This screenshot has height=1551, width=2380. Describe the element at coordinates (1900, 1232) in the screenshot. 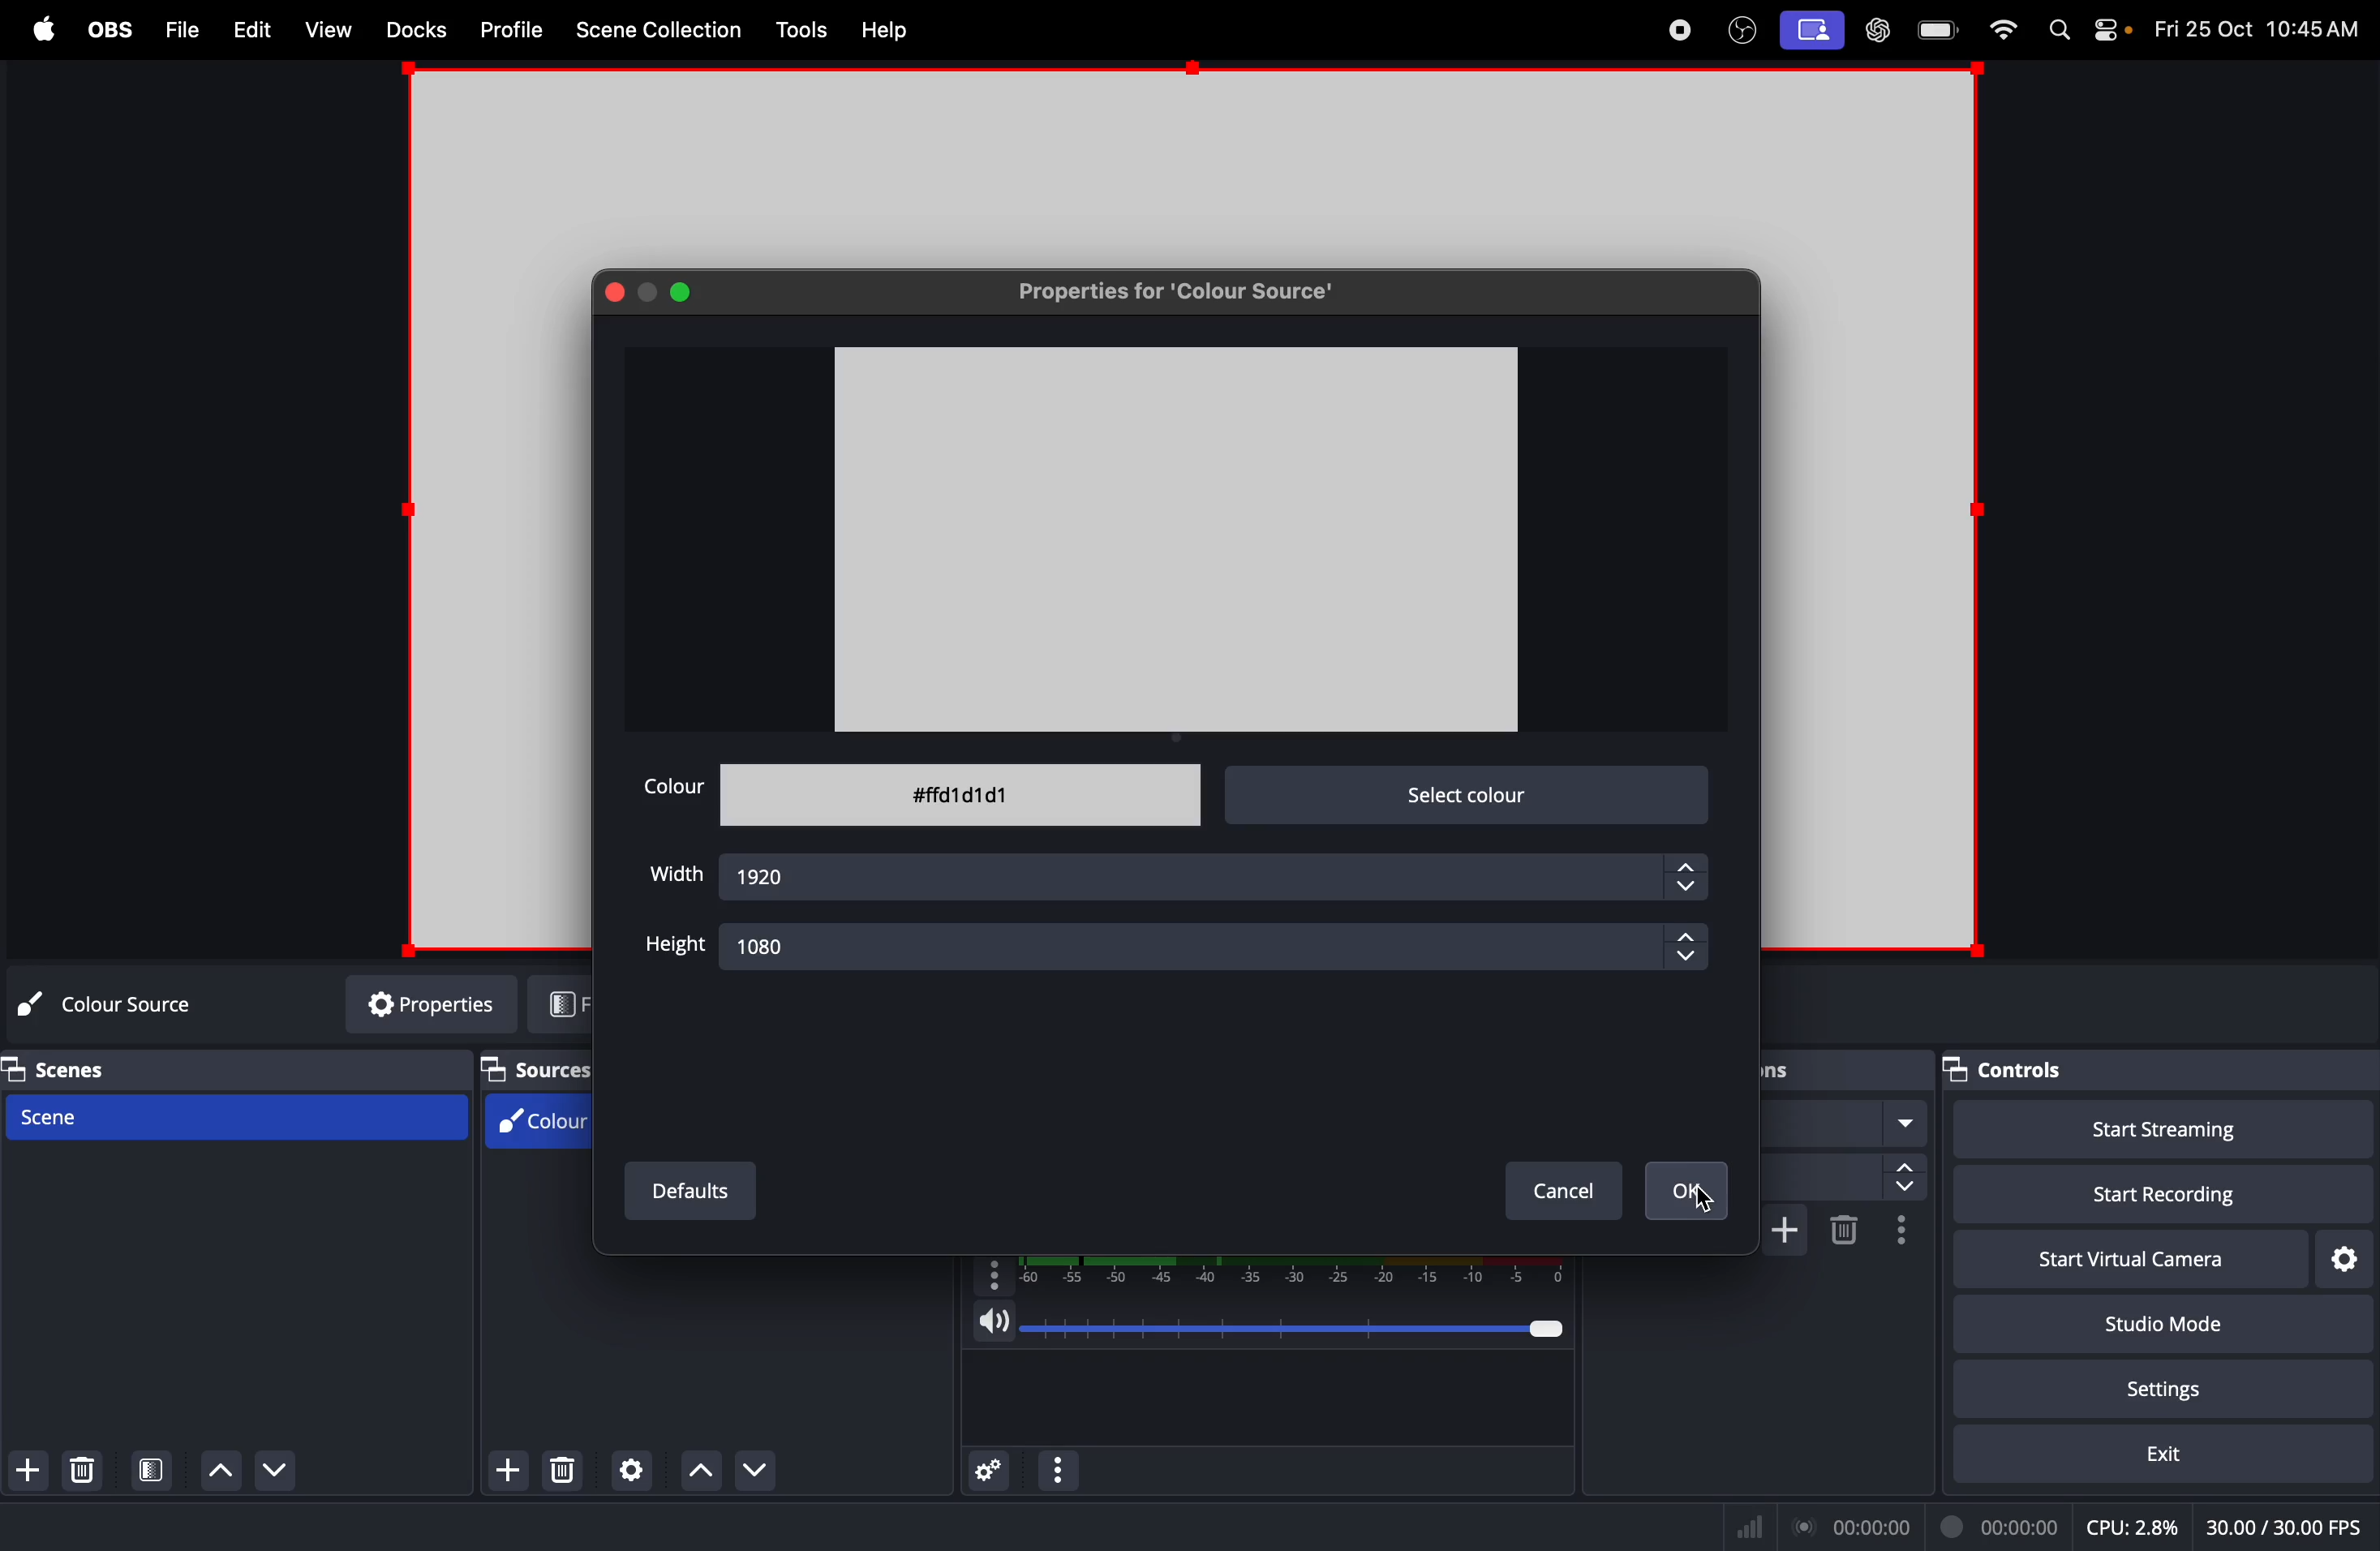

I see `transition properties` at that location.